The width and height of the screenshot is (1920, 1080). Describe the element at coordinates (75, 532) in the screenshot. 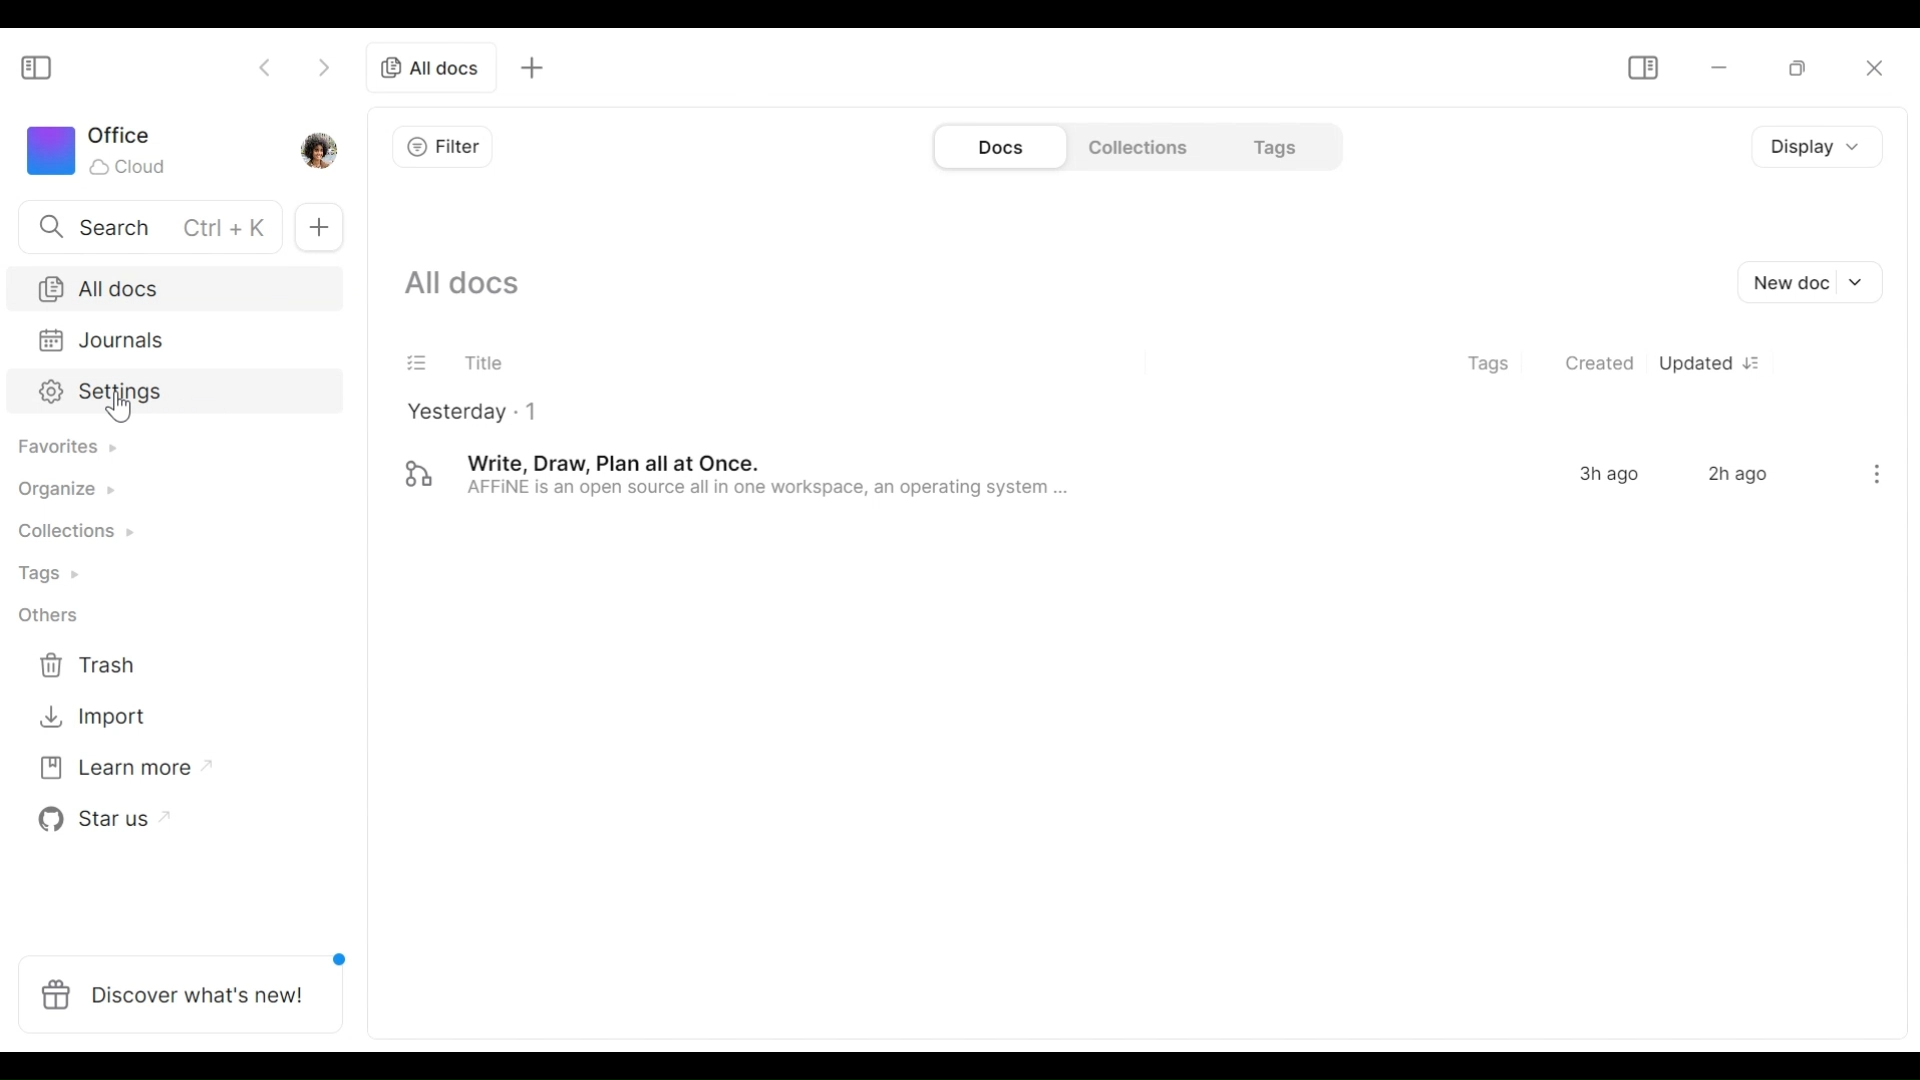

I see `collections` at that location.